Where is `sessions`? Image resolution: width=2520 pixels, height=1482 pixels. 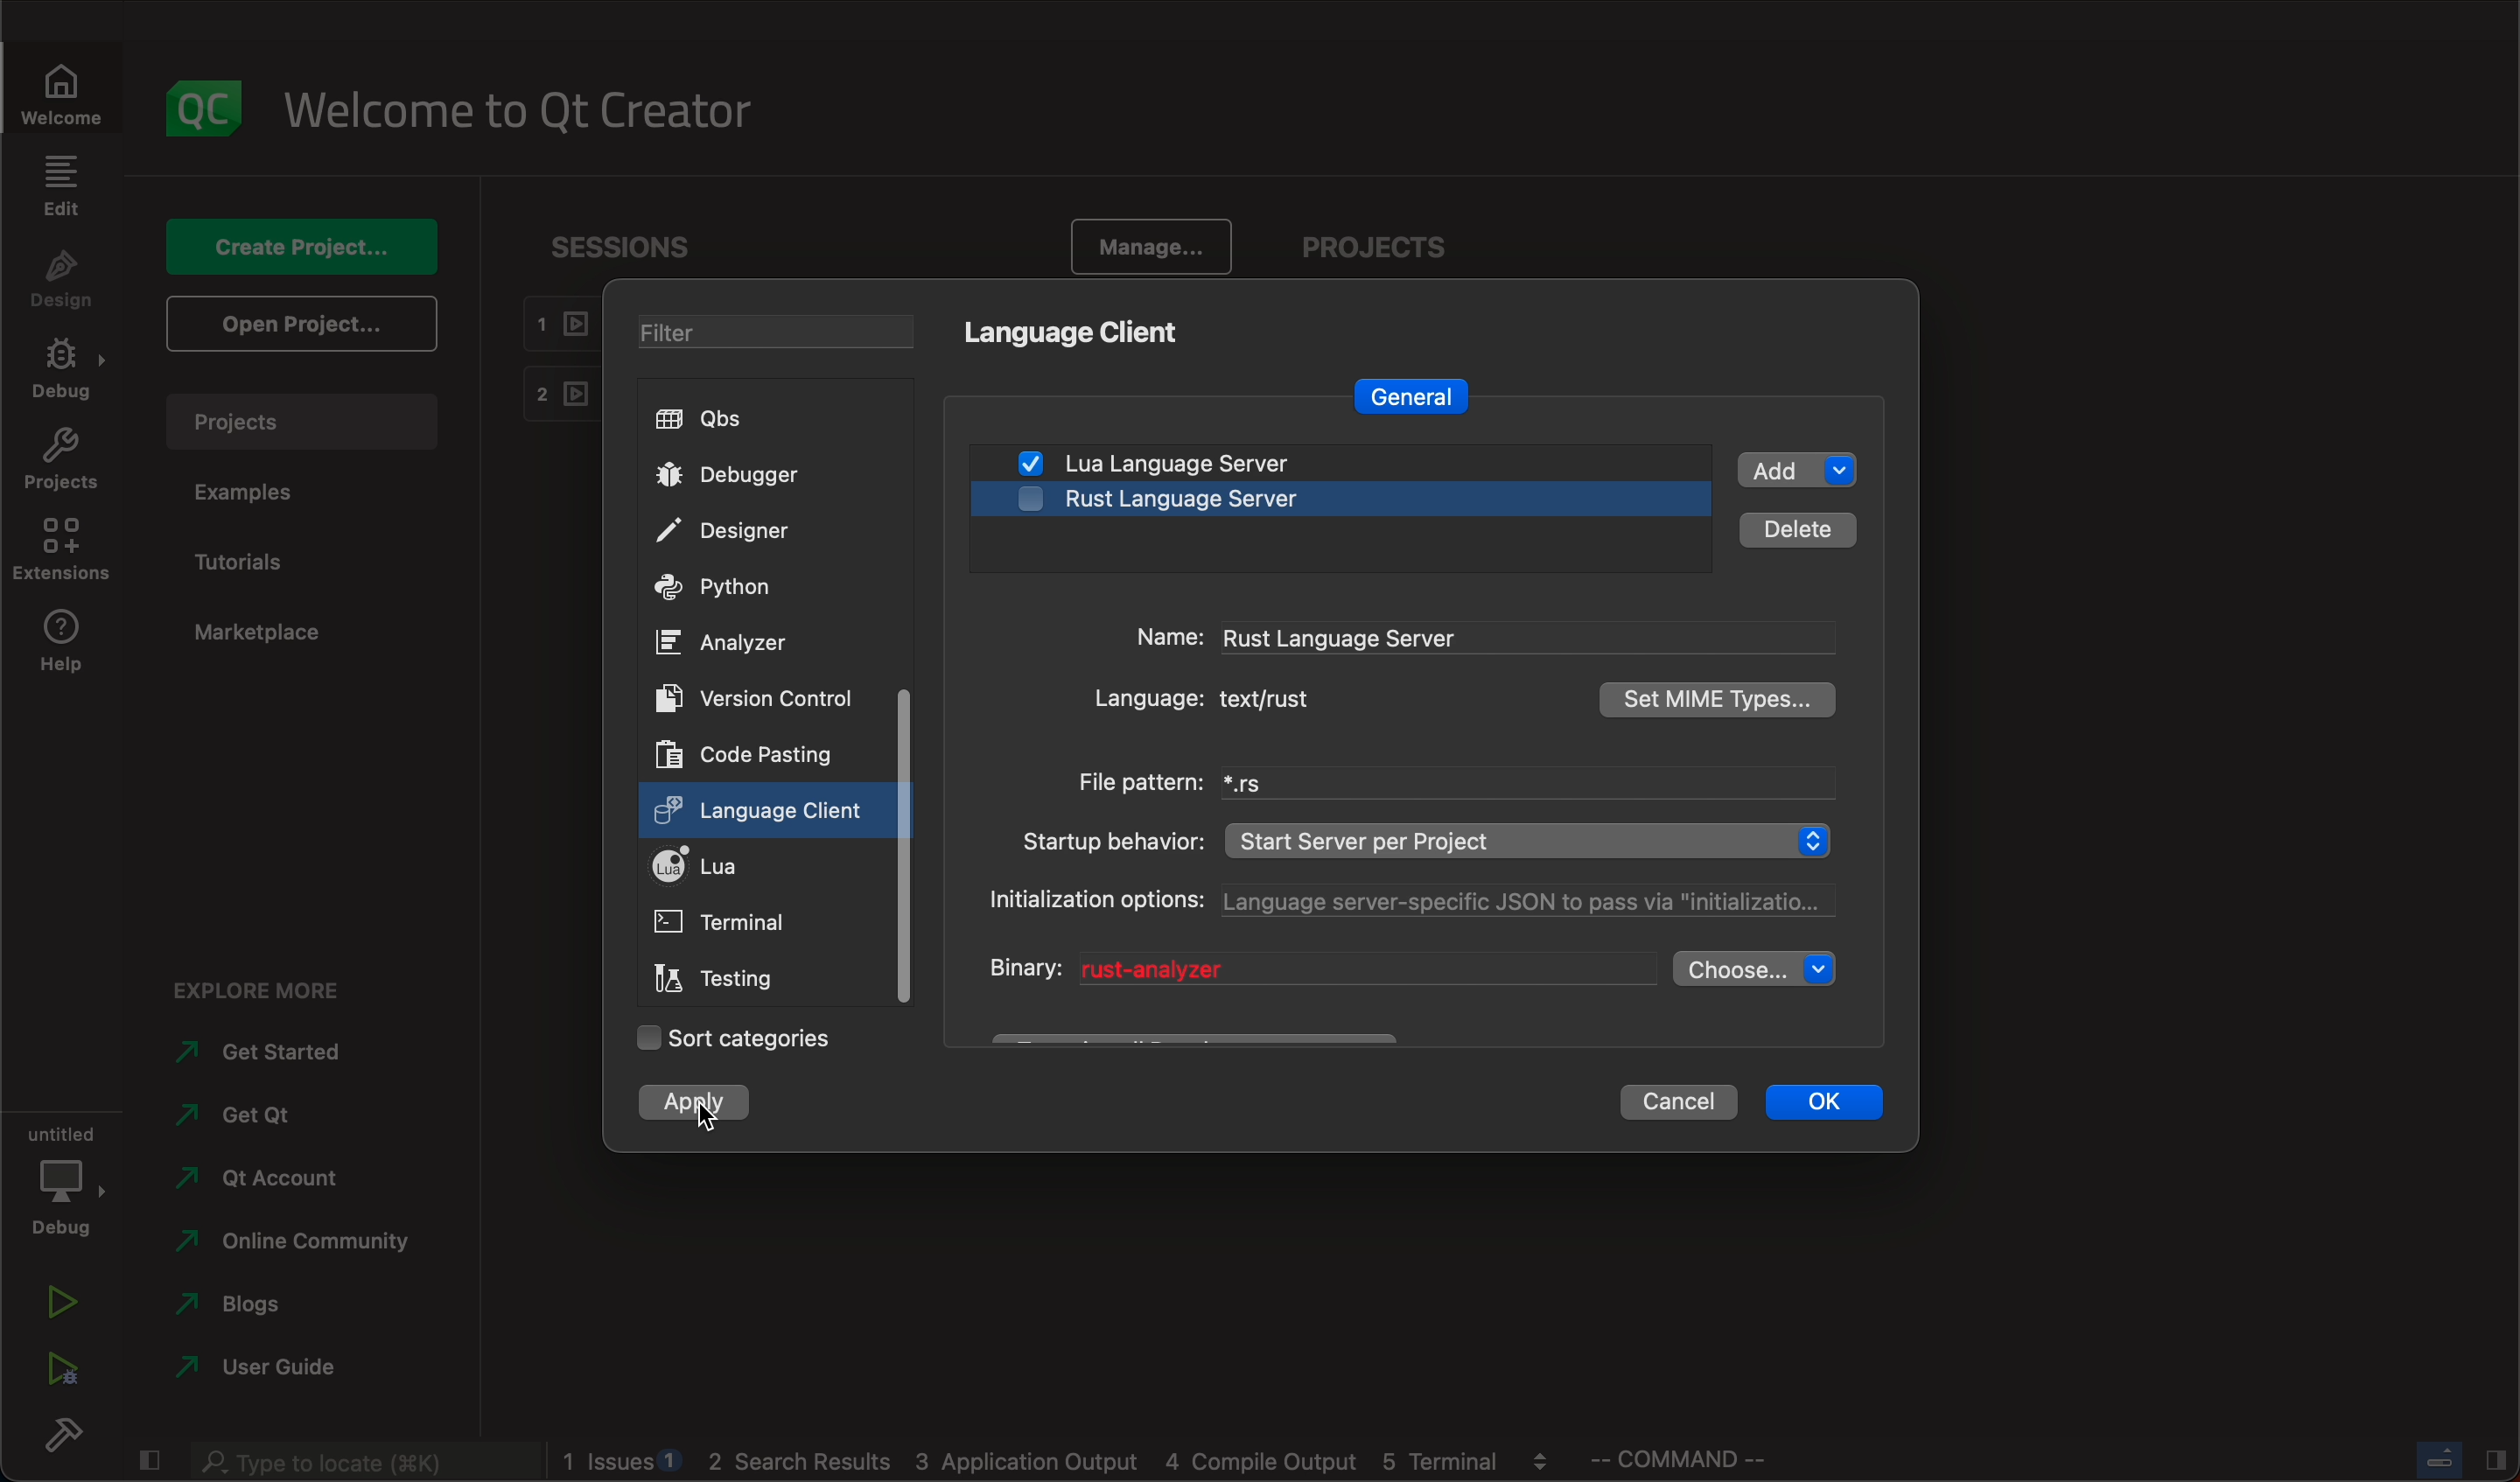
sessions is located at coordinates (622, 254).